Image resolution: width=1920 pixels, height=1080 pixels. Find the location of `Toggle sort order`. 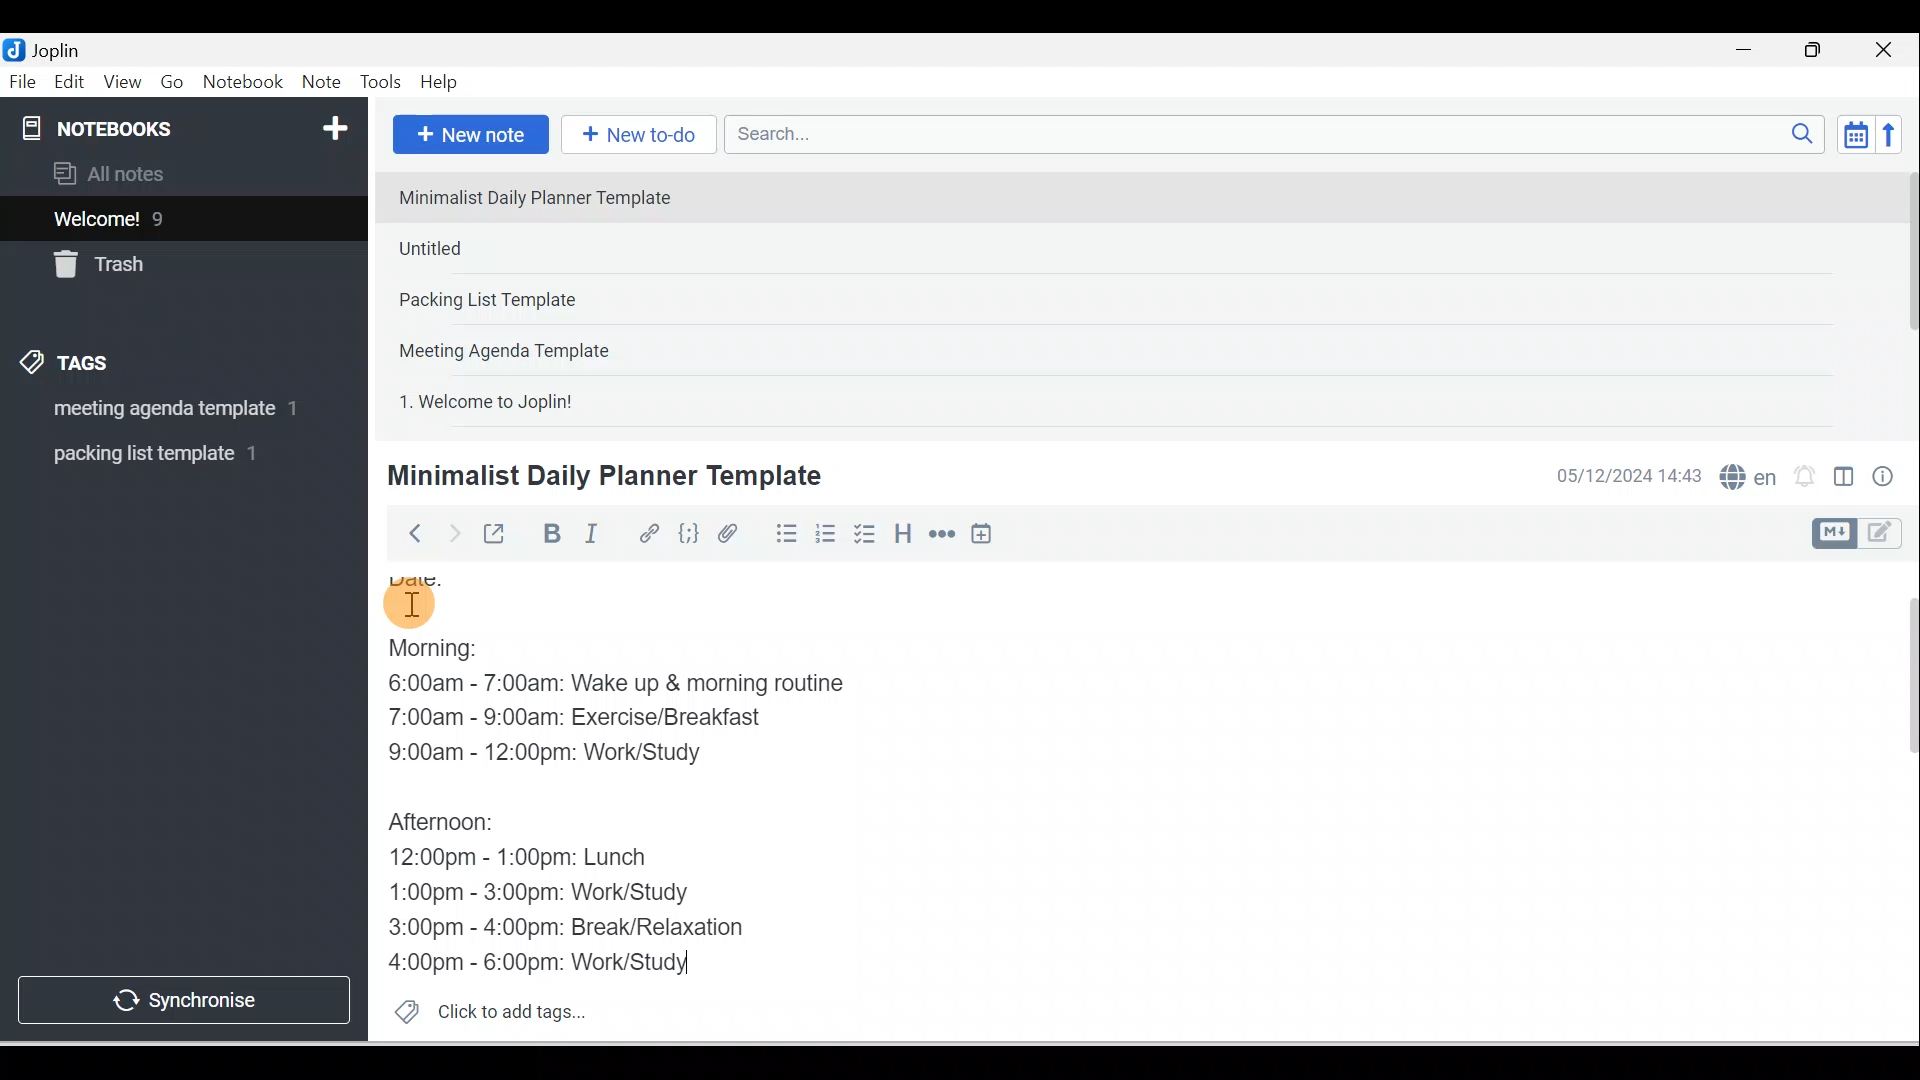

Toggle sort order is located at coordinates (1855, 133).